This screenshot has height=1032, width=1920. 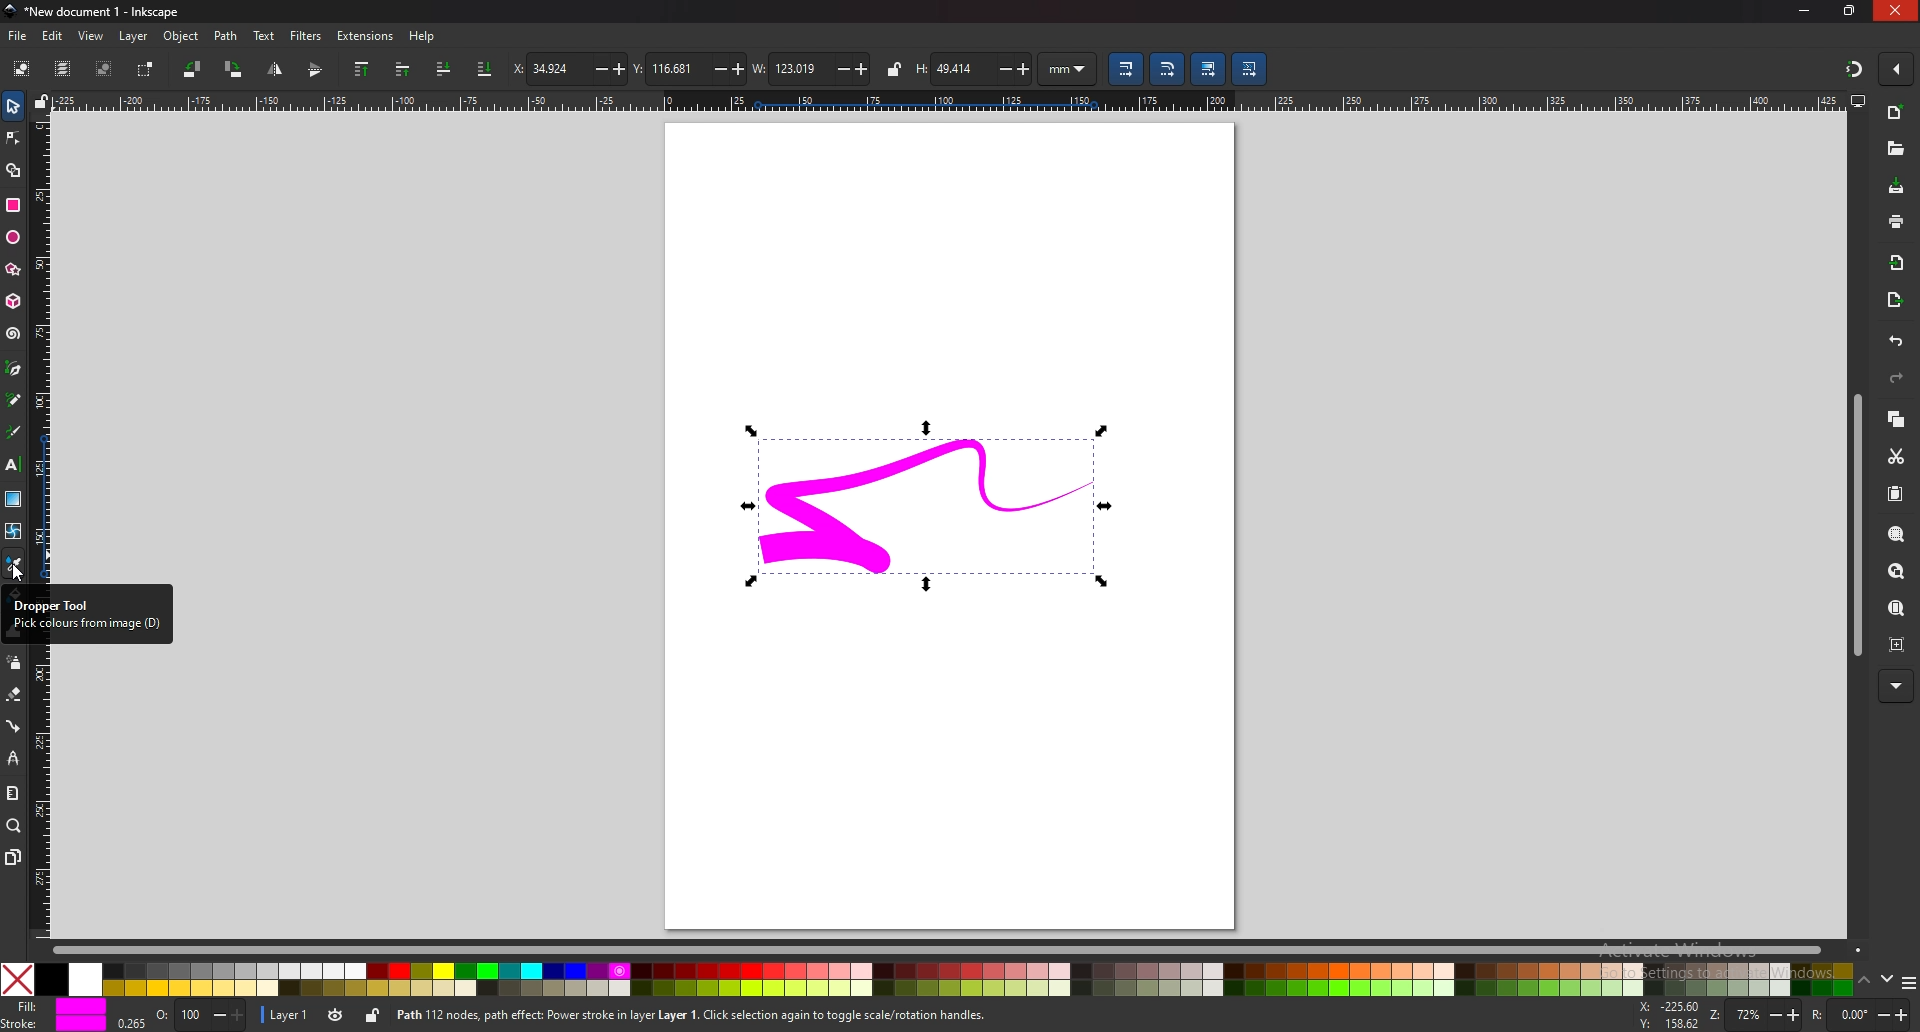 I want to click on calligraphy, so click(x=13, y=431).